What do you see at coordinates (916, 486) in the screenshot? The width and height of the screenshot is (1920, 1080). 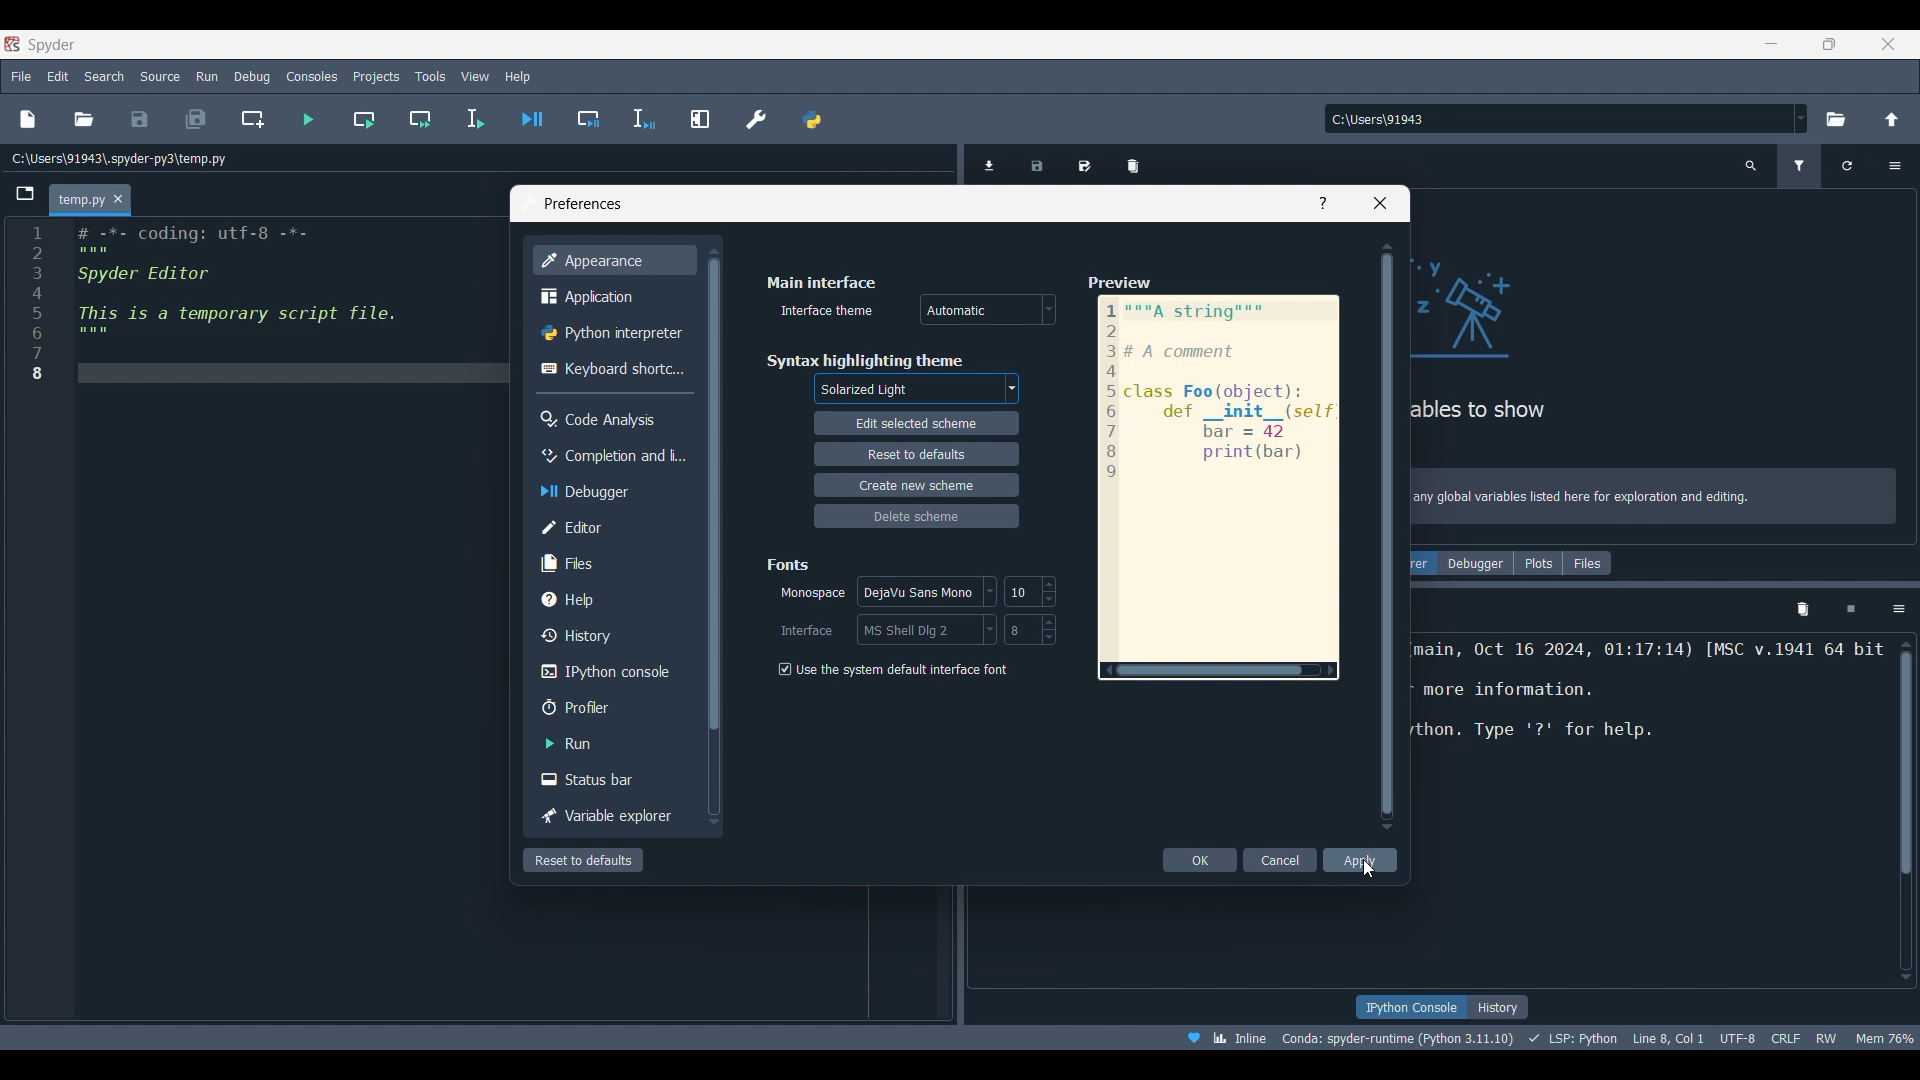 I see `create new scheme` at bounding box center [916, 486].